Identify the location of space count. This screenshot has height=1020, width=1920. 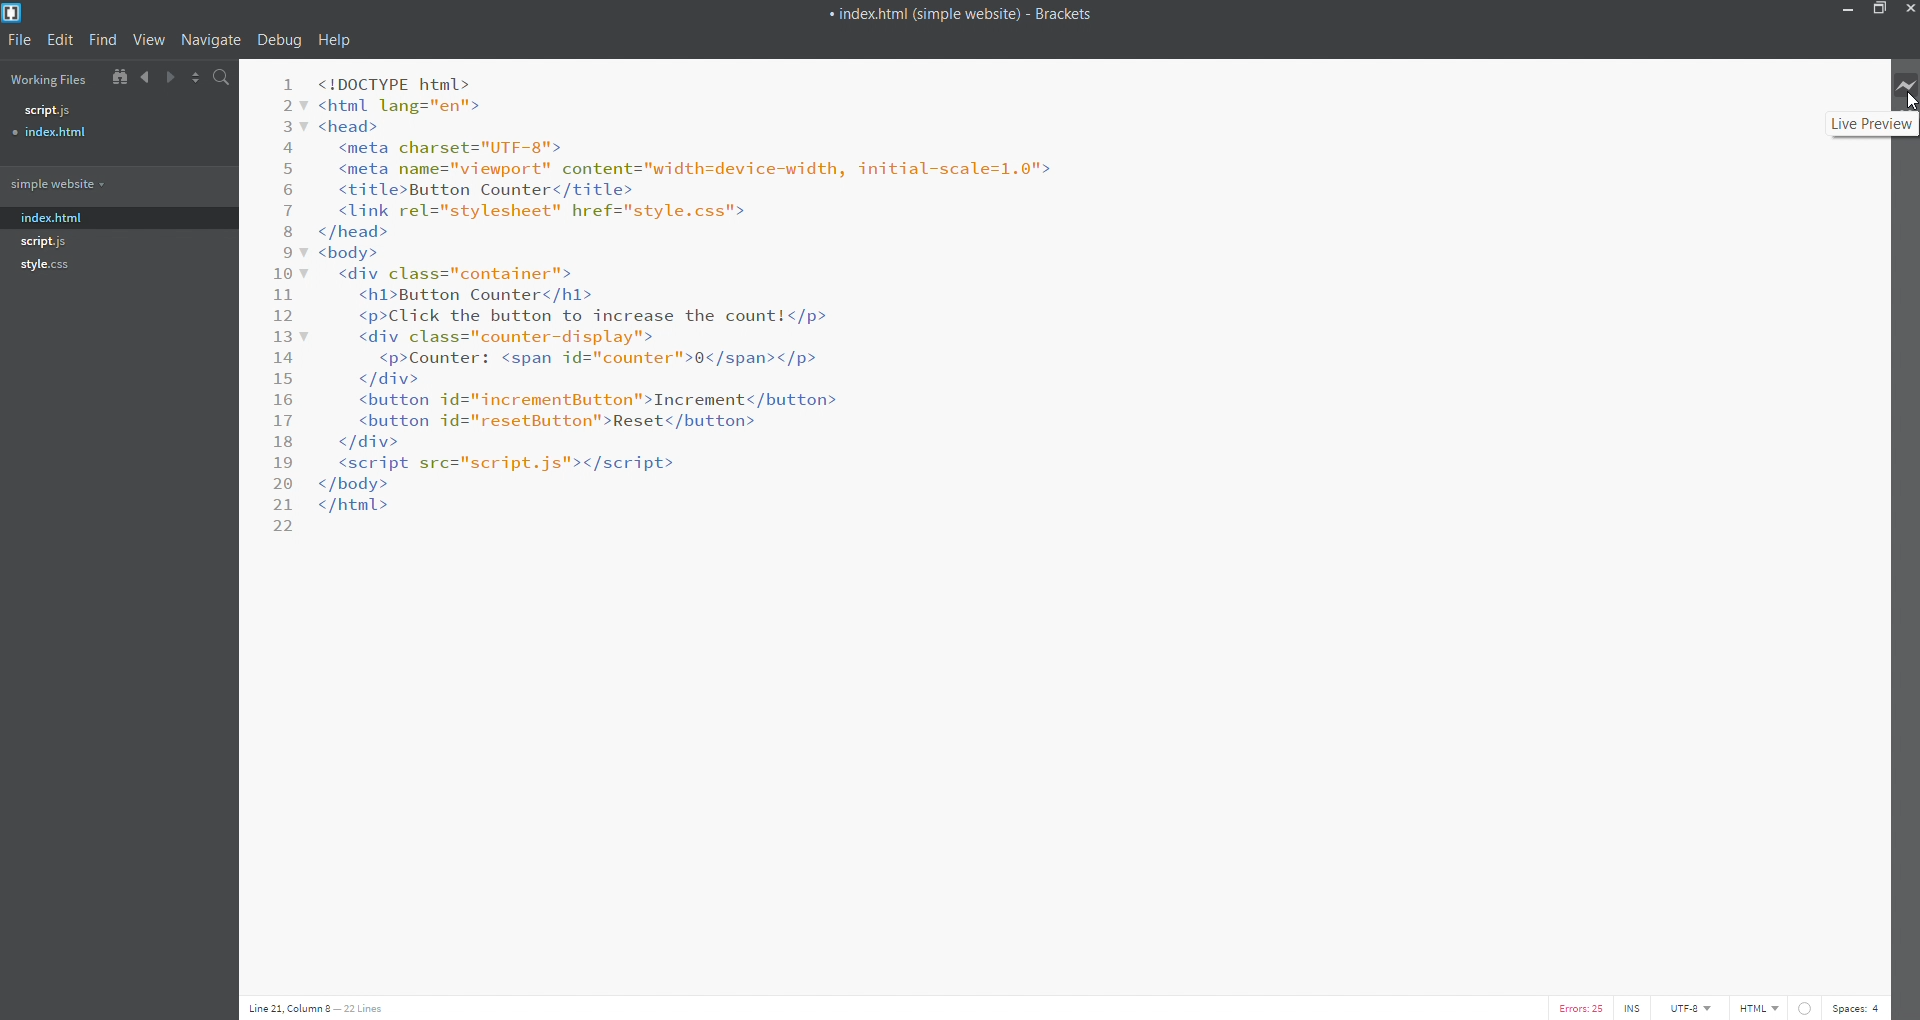
(1854, 1008).